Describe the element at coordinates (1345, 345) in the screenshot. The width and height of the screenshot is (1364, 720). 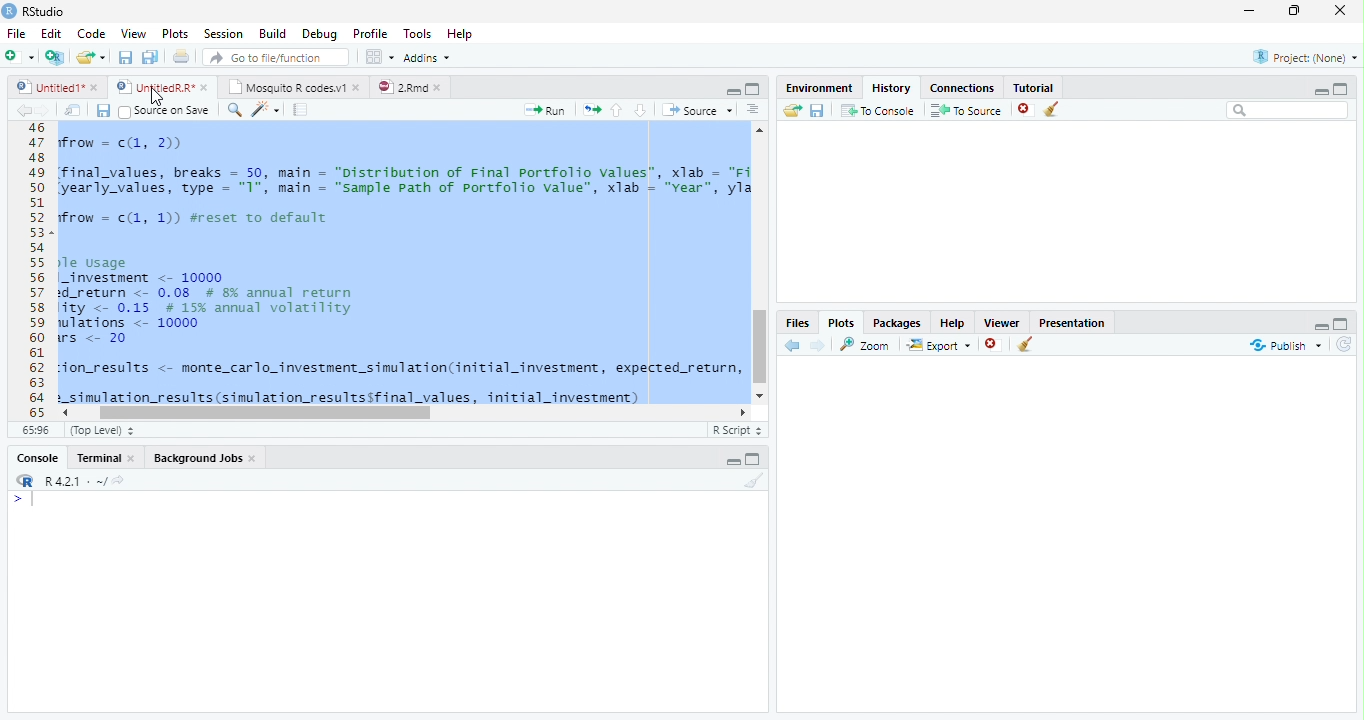
I see `Refresh List` at that location.